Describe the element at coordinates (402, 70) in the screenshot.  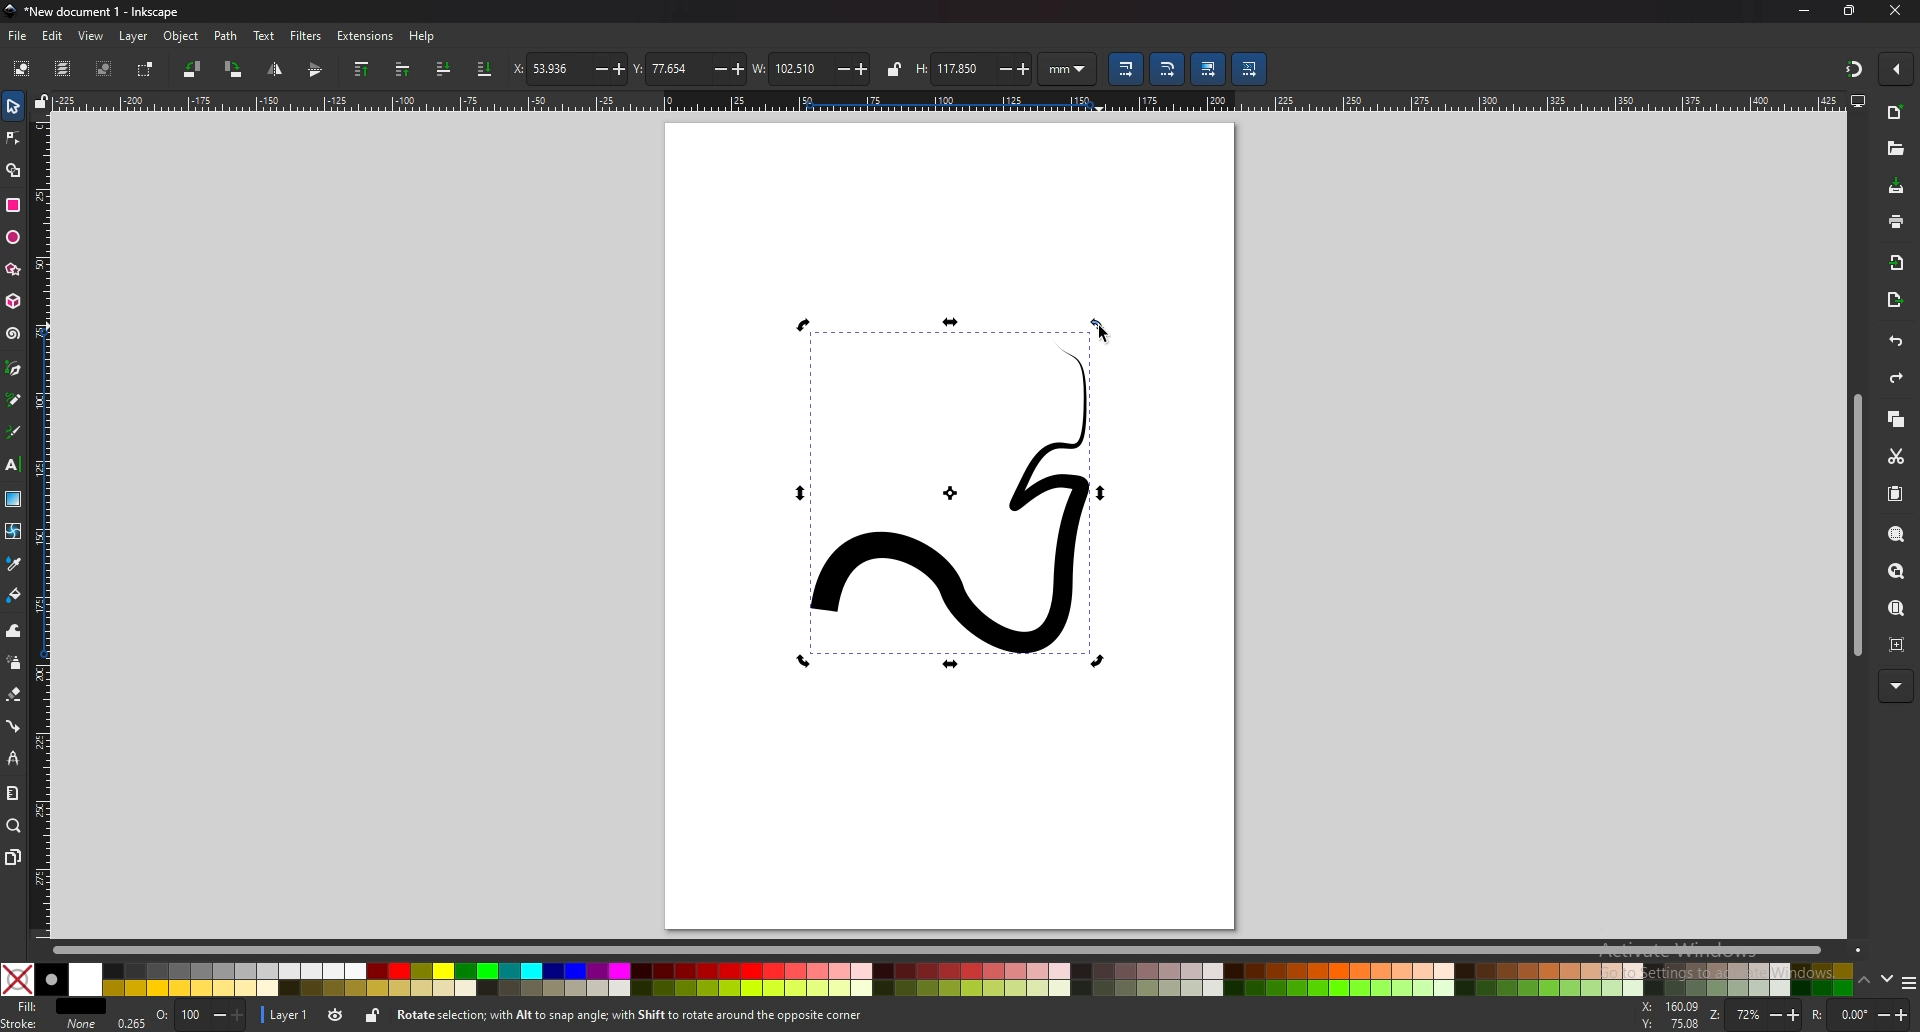
I see `raise selection one step` at that location.